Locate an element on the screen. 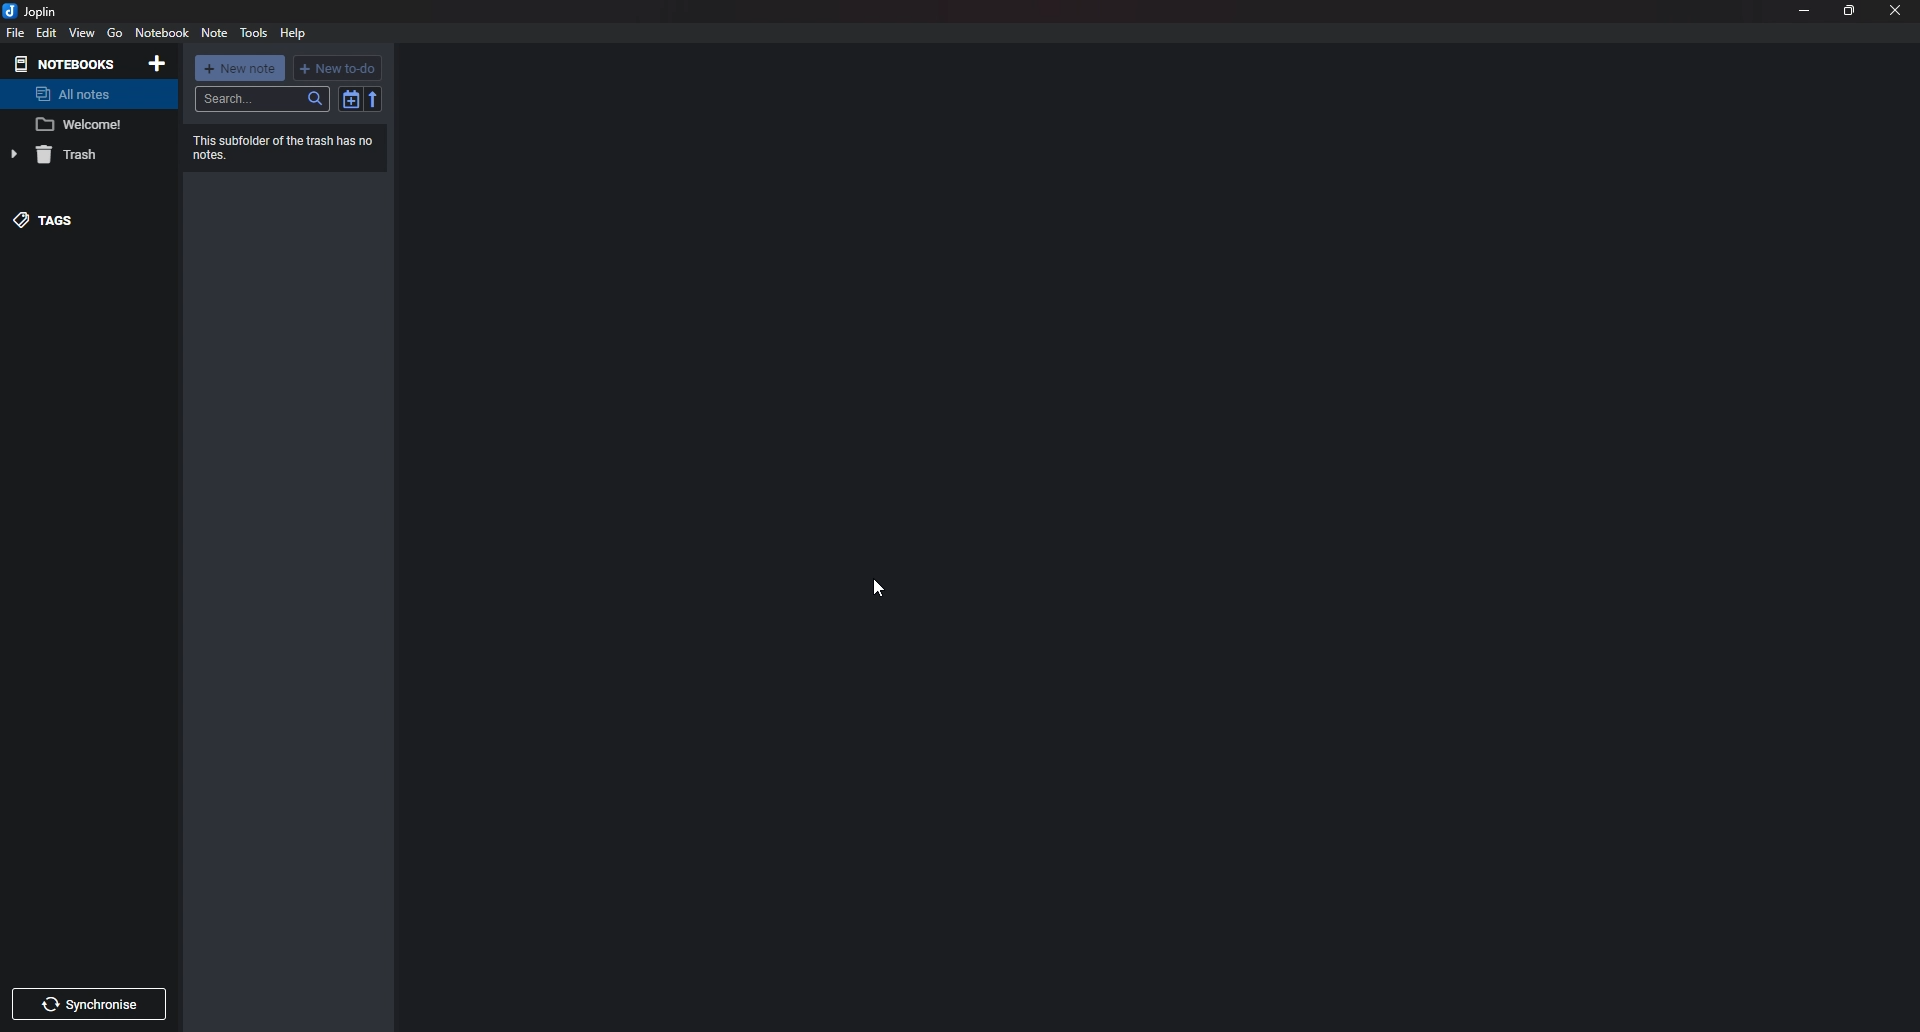  view is located at coordinates (82, 34).